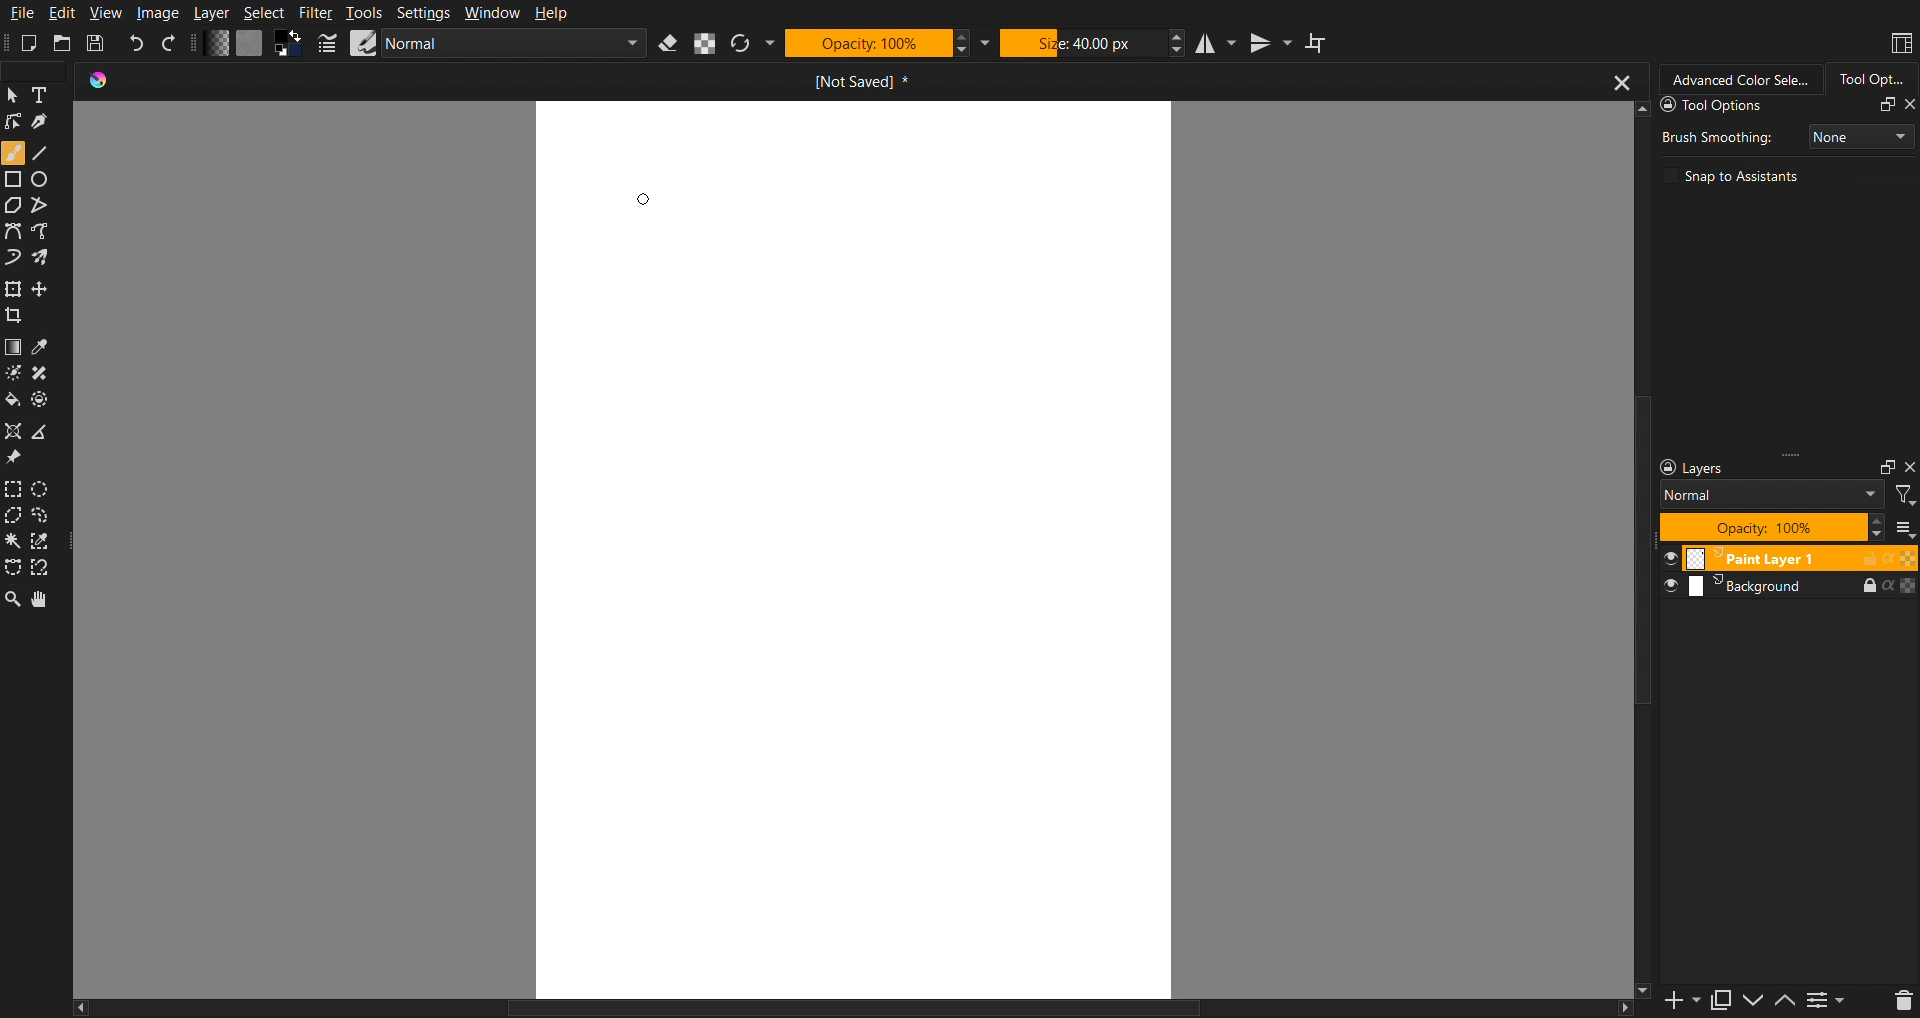 Image resolution: width=1920 pixels, height=1018 pixels. Describe the element at coordinates (47, 97) in the screenshot. I see `Text` at that location.